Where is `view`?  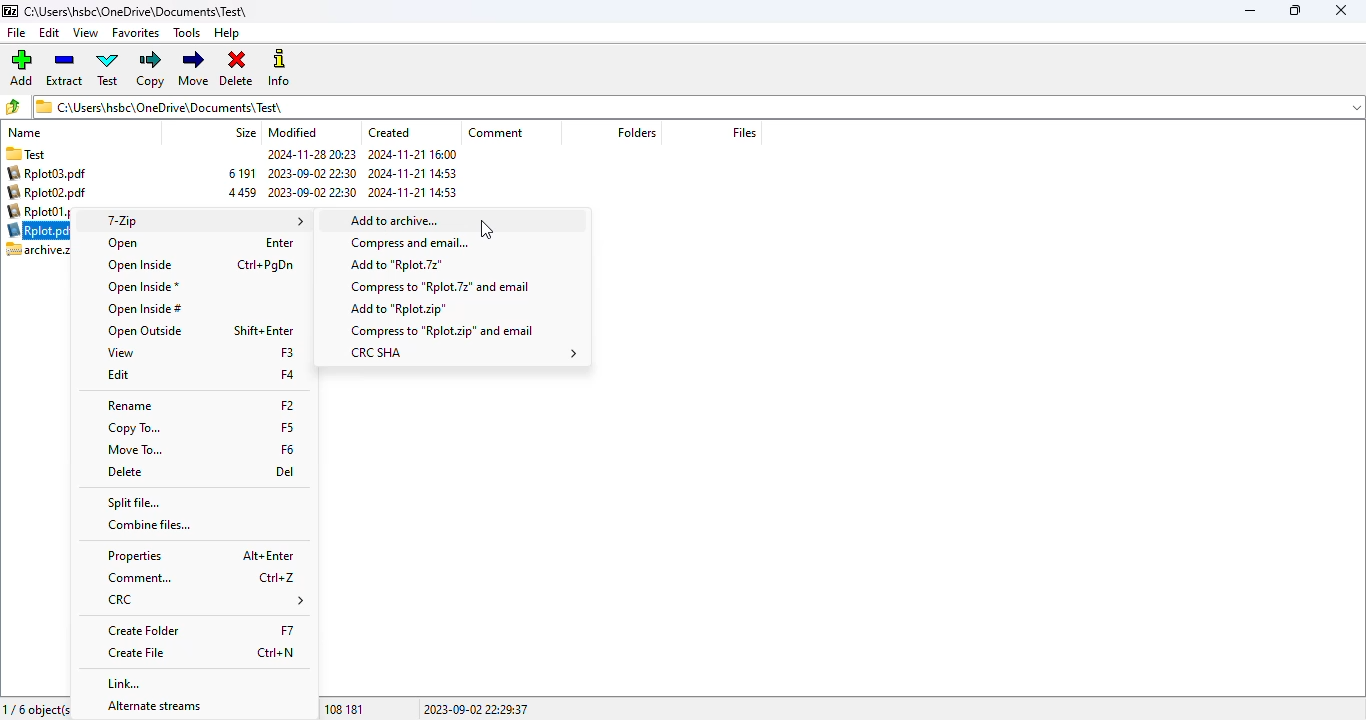
view is located at coordinates (122, 353).